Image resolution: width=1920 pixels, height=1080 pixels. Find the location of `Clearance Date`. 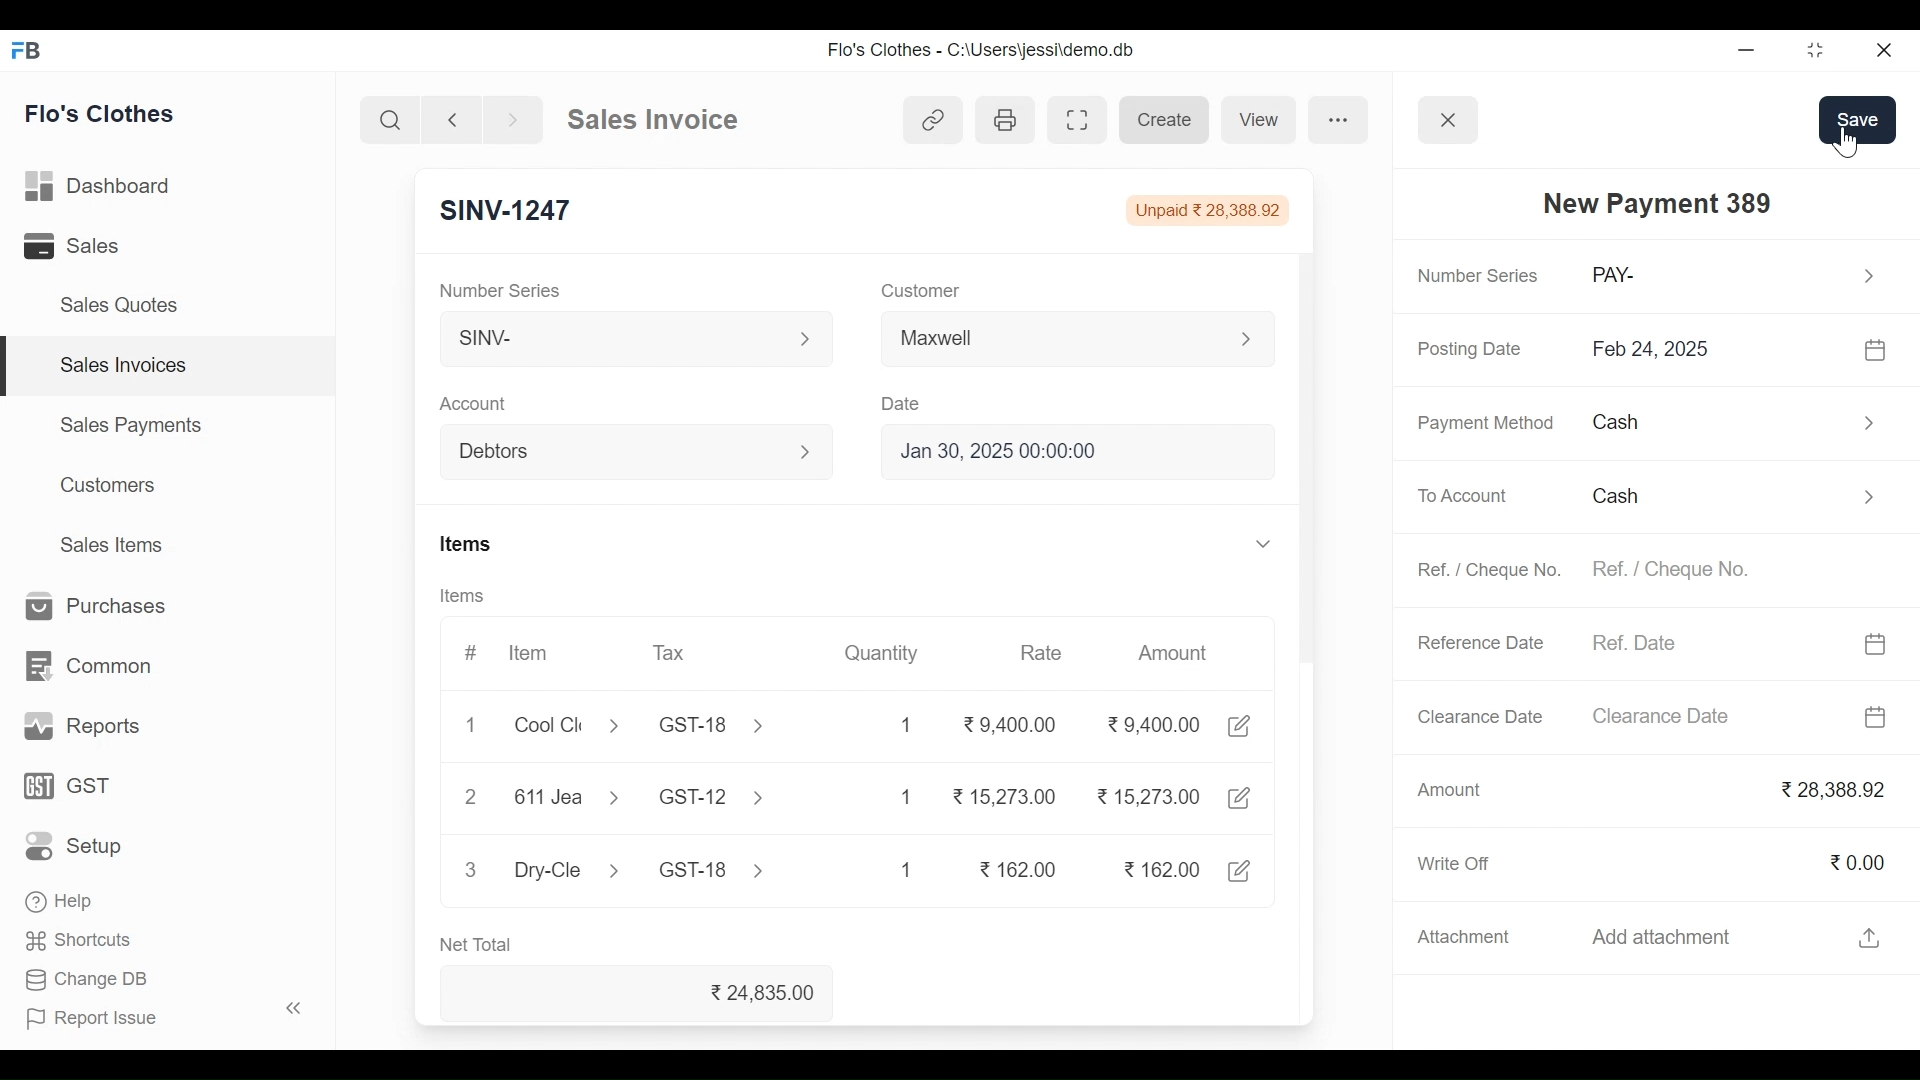

Clearance Date is located at coordinates (1742, 717).